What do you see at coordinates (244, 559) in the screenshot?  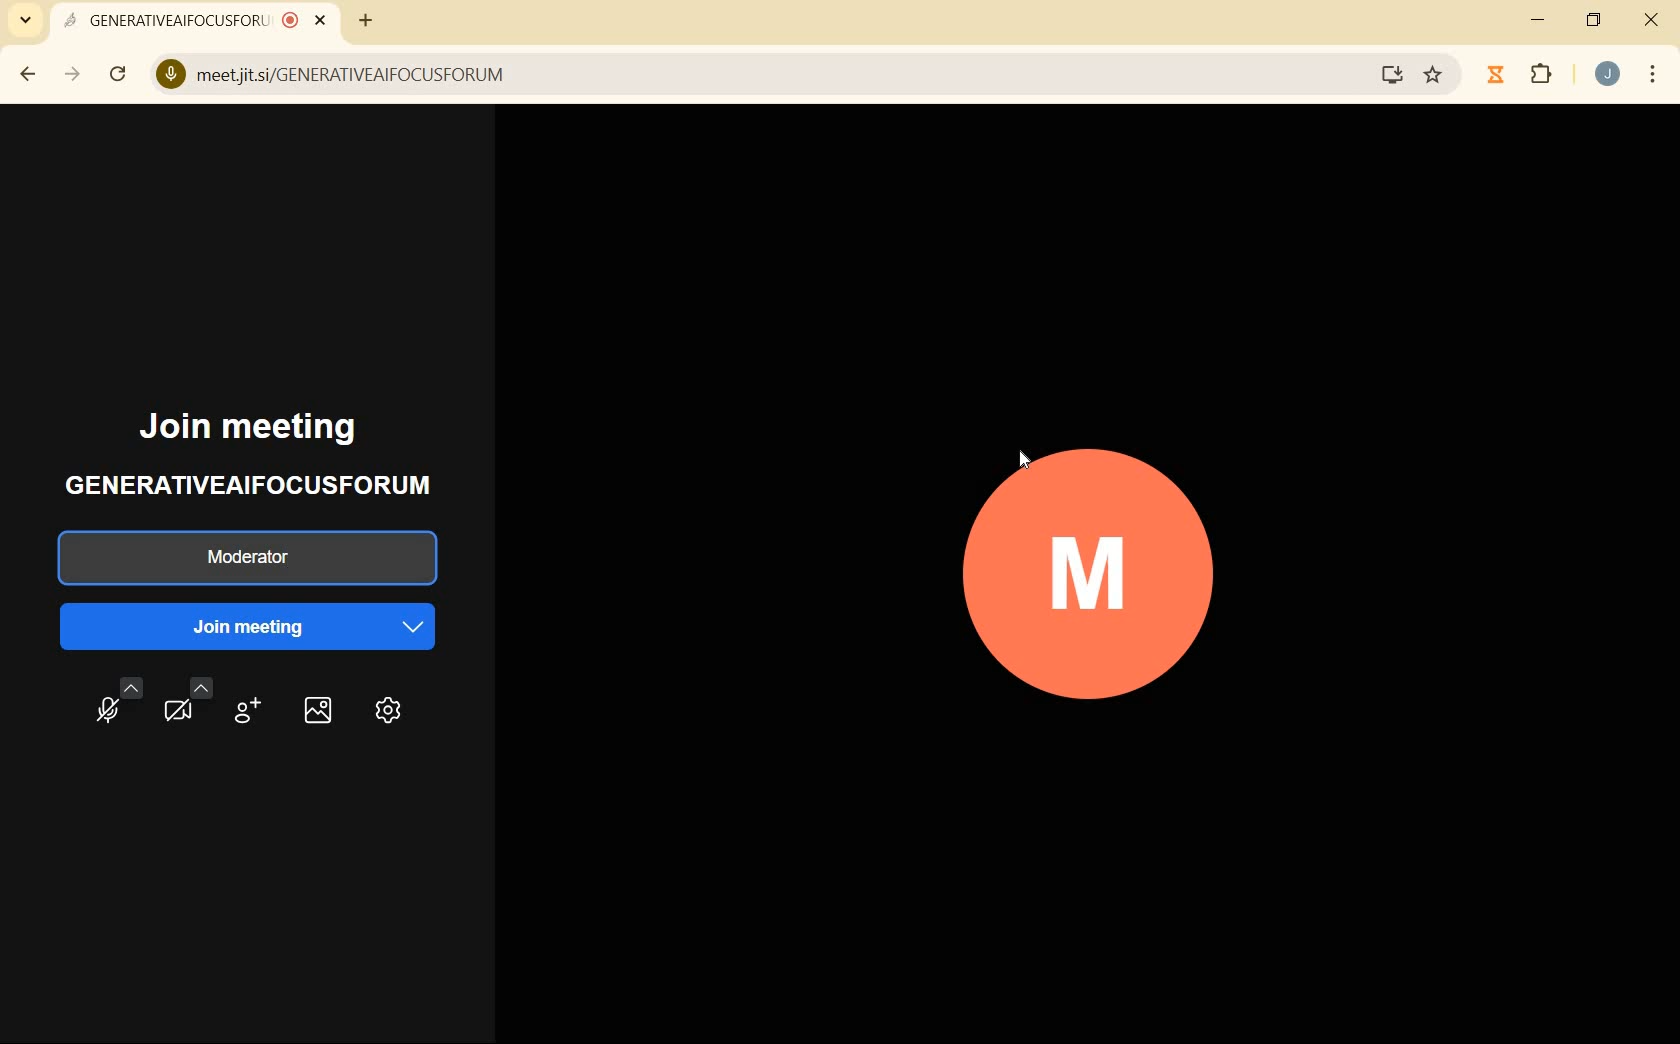 I see `Moderator` at bounding box center [244, 559].